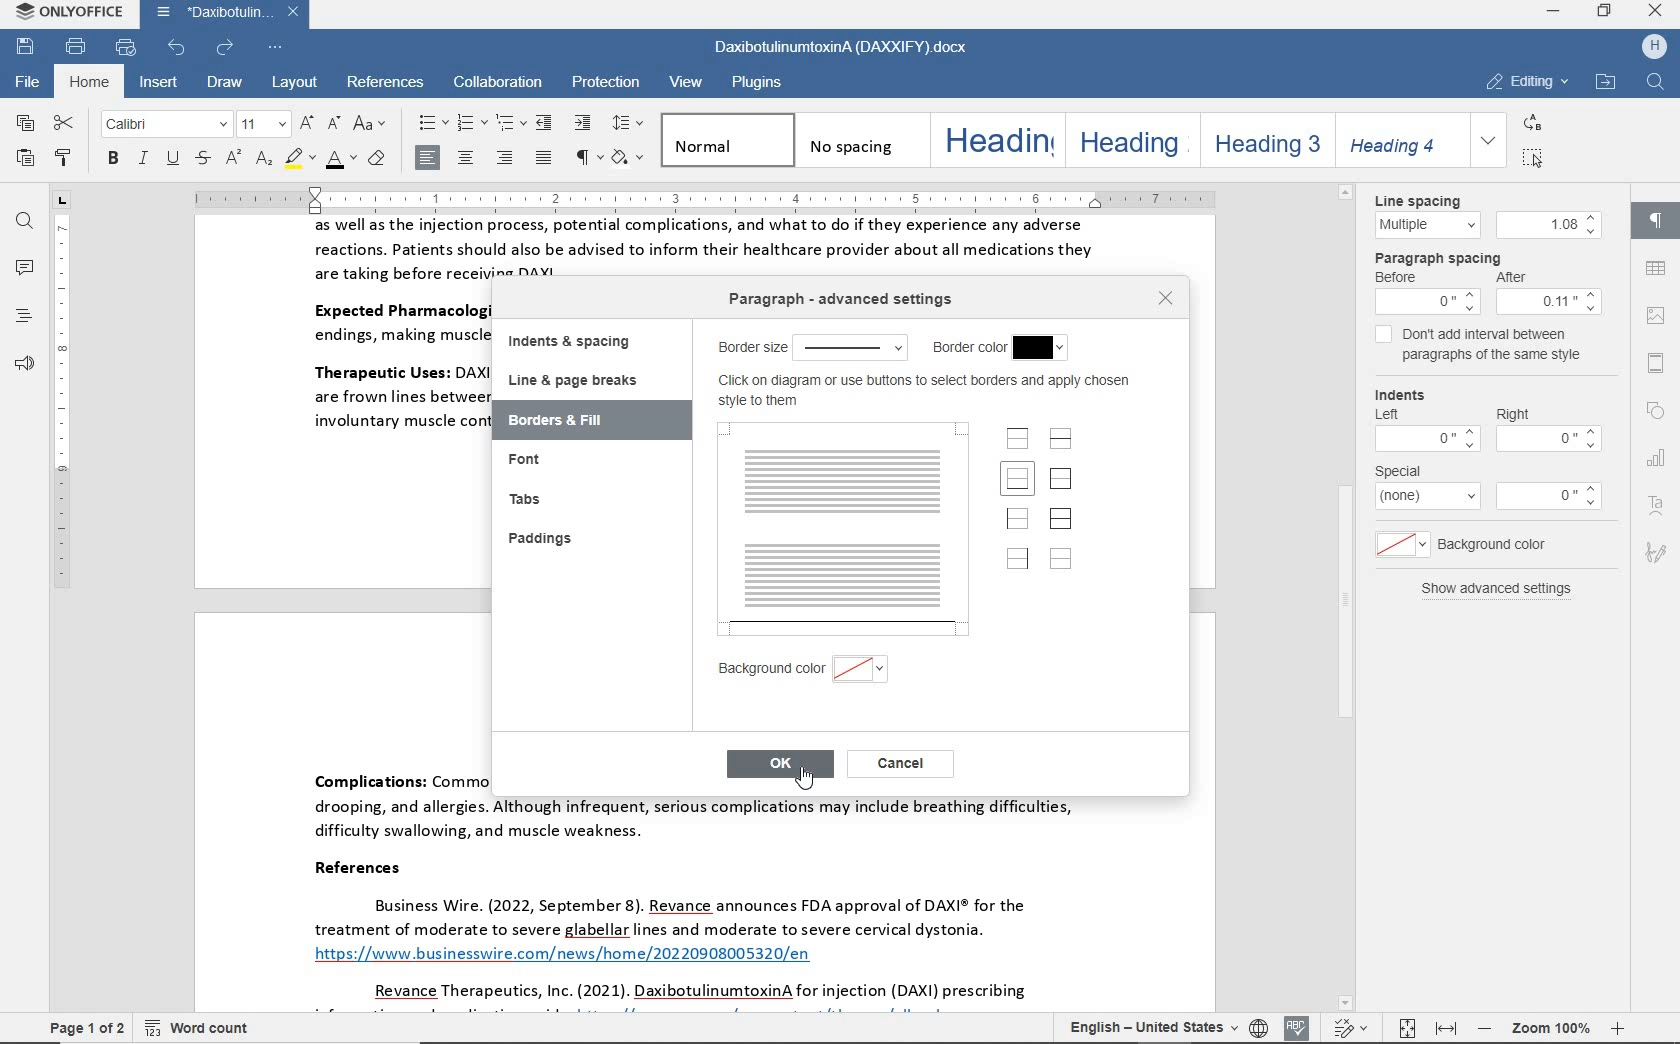 This screenshot has height=1044, width=1680. Describe the element at coordinates (496, 84) in the screenshot. I see `collaboration` at that location.